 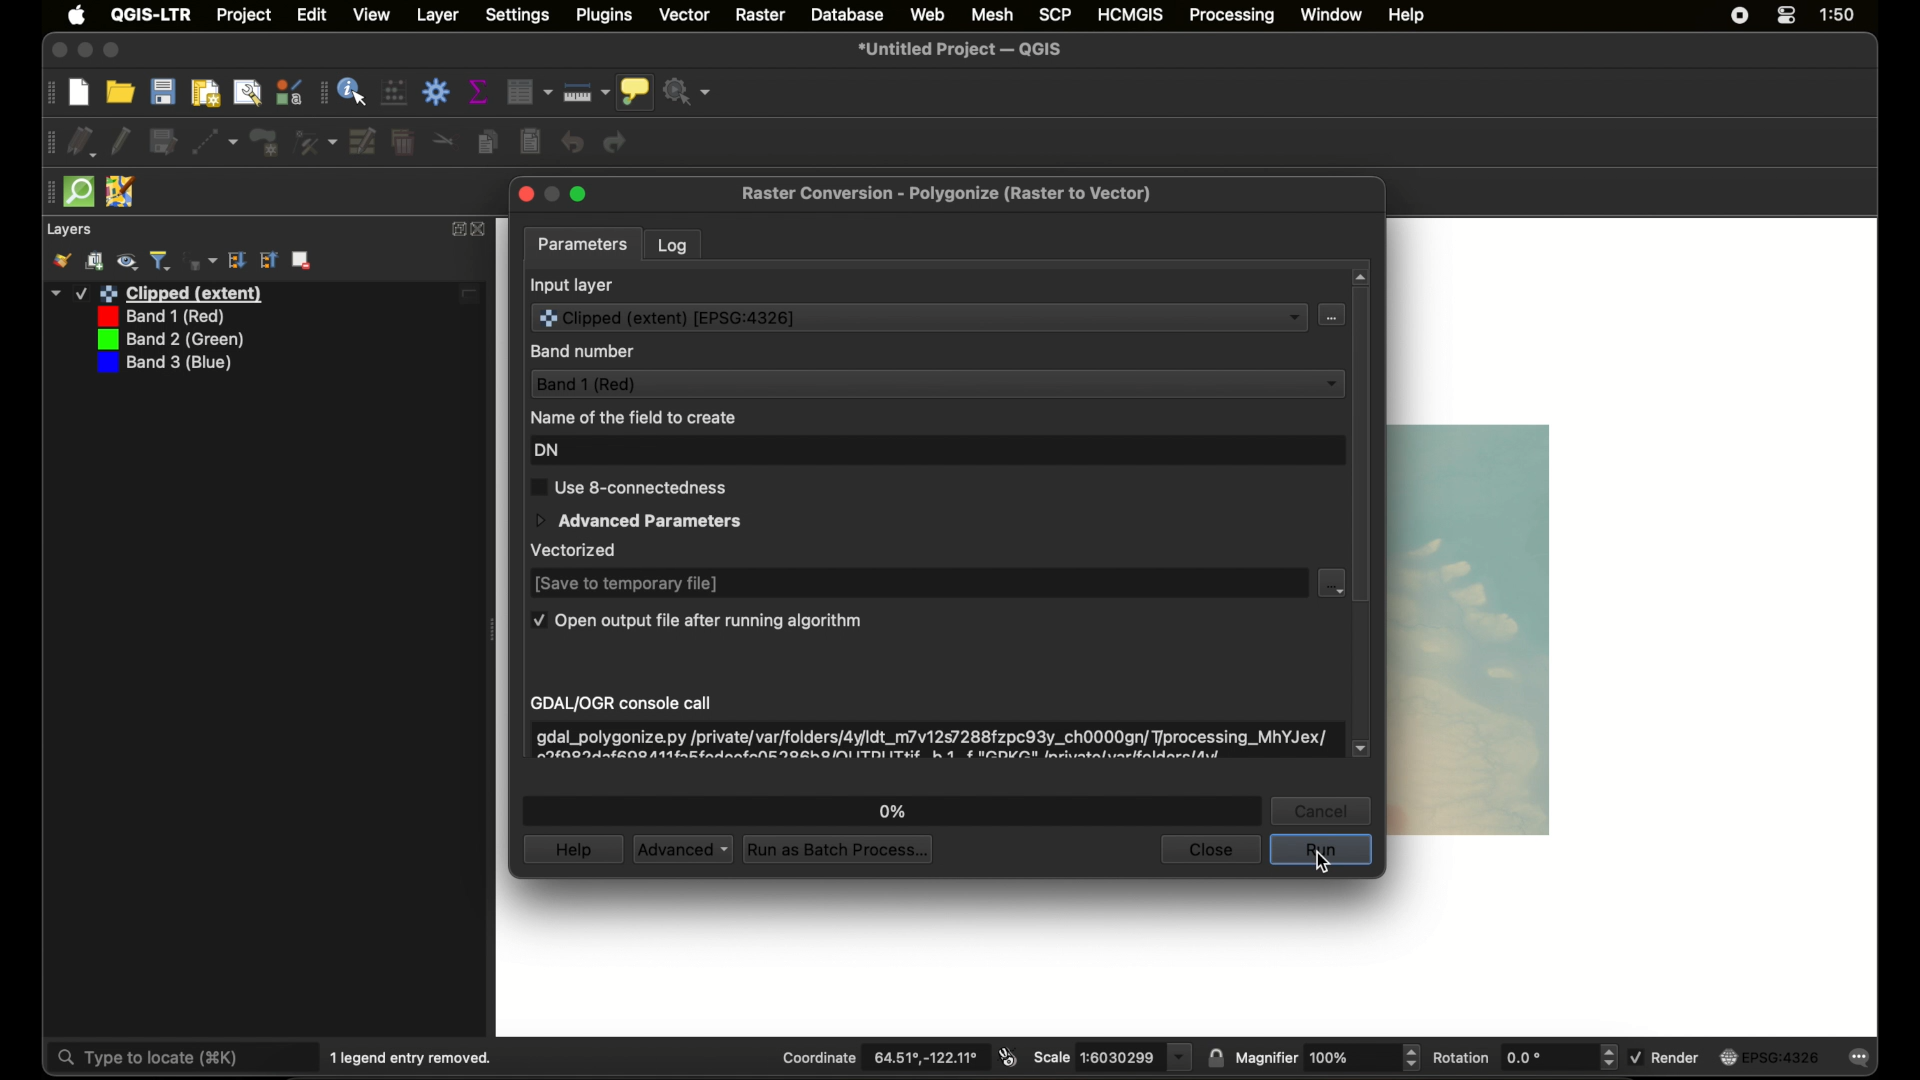 I want to click on run, so click(x=1321, y=850).